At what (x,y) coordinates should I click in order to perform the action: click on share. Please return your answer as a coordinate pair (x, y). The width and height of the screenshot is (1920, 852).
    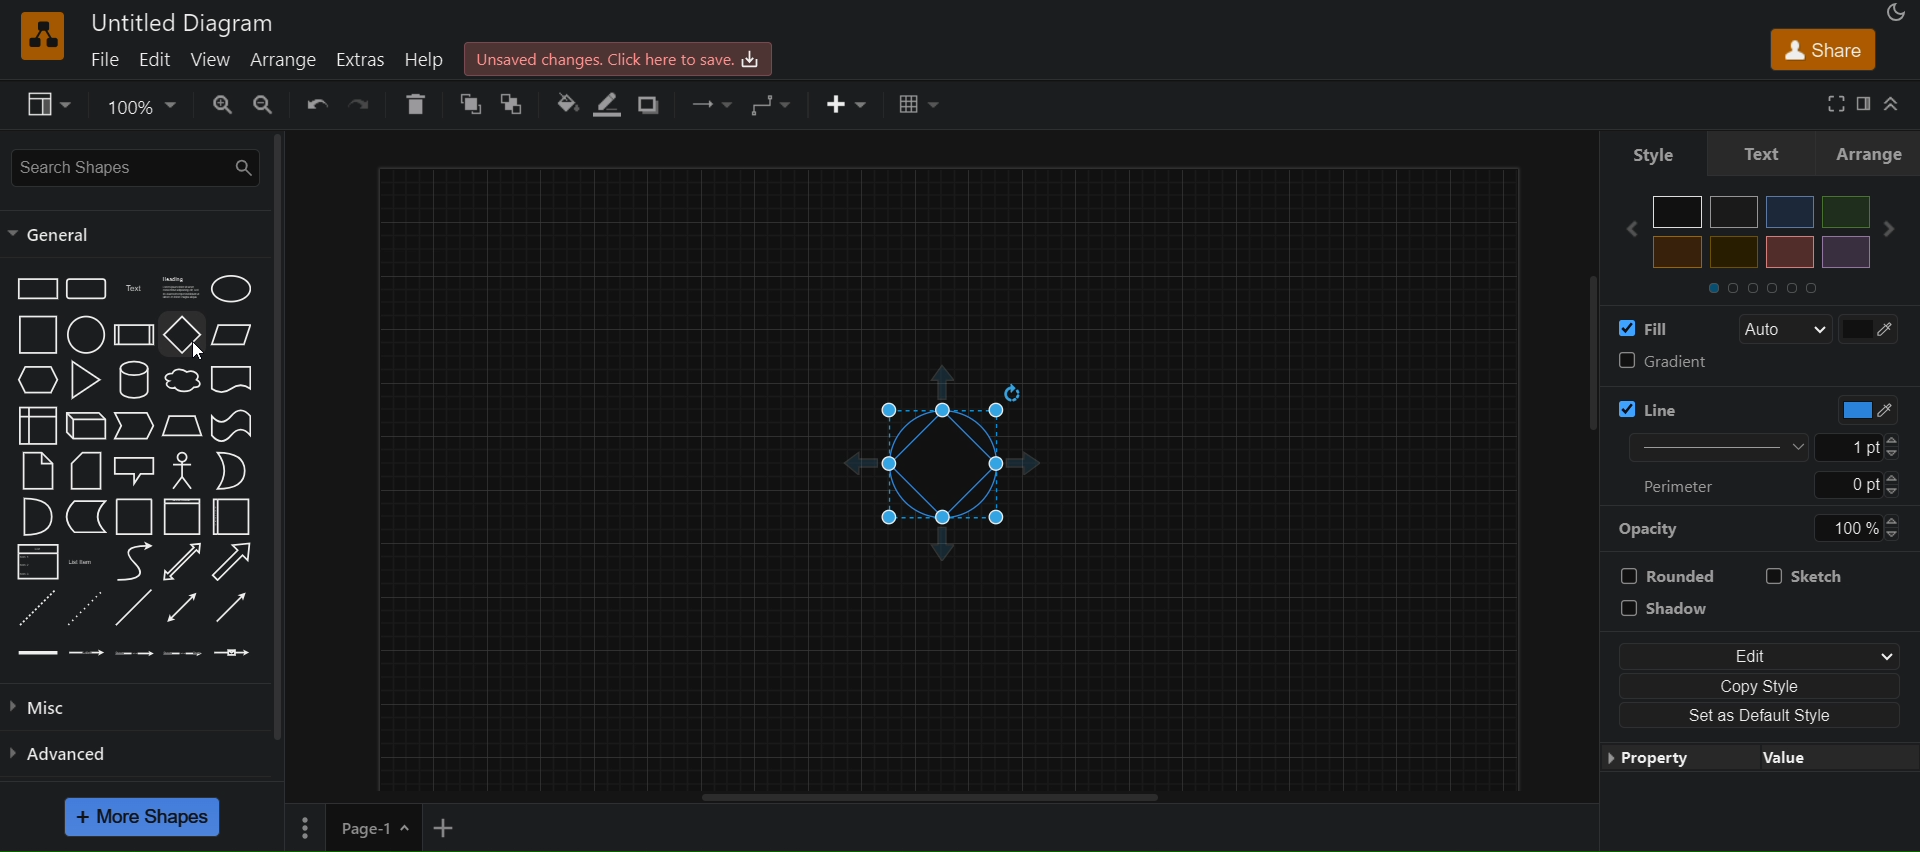
    Looking at the image, I should click on (1822, 48).